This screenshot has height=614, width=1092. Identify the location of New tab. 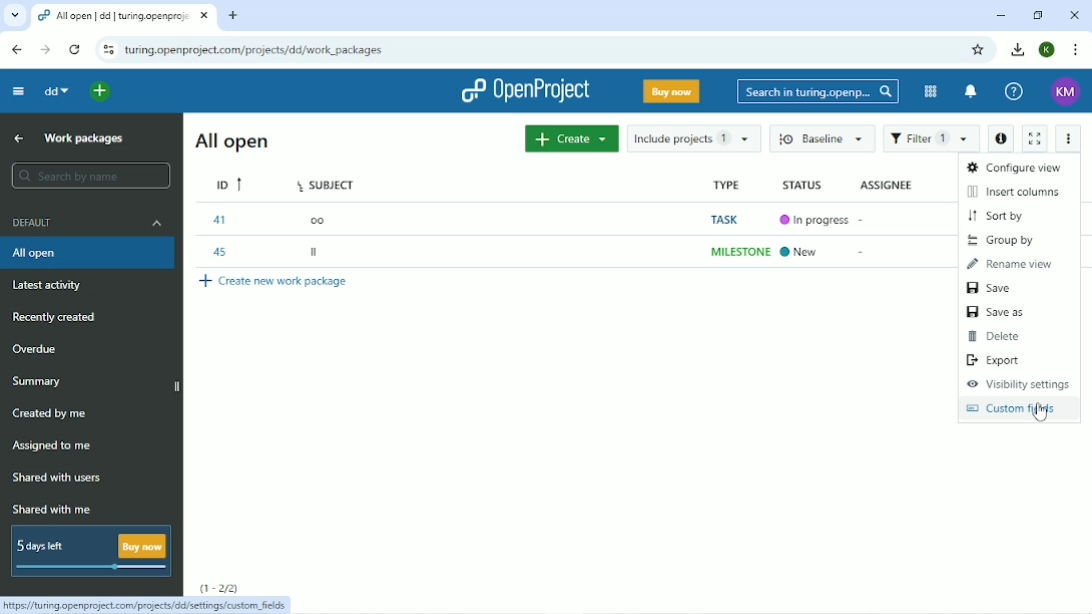
(235, 16).